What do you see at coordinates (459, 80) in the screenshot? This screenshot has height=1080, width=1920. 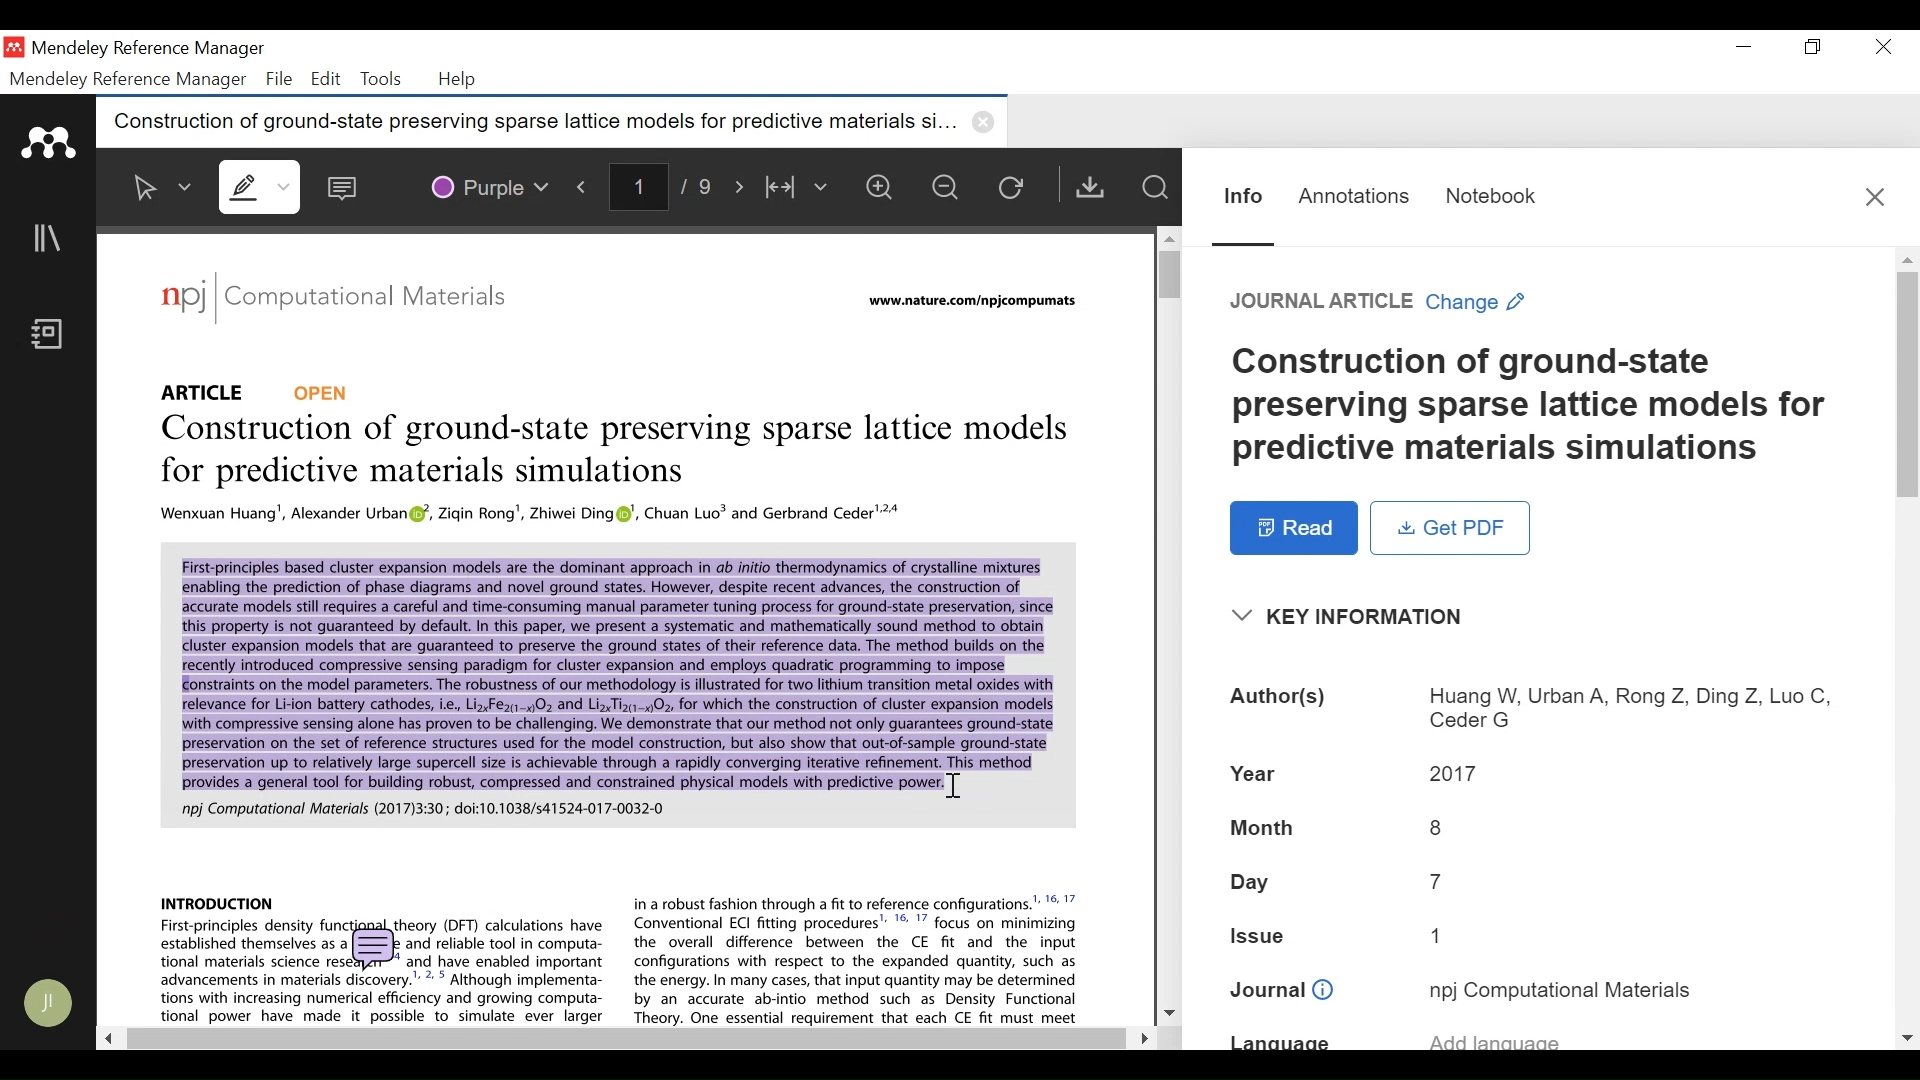 I see `Help` at bounding box center [459, 80].